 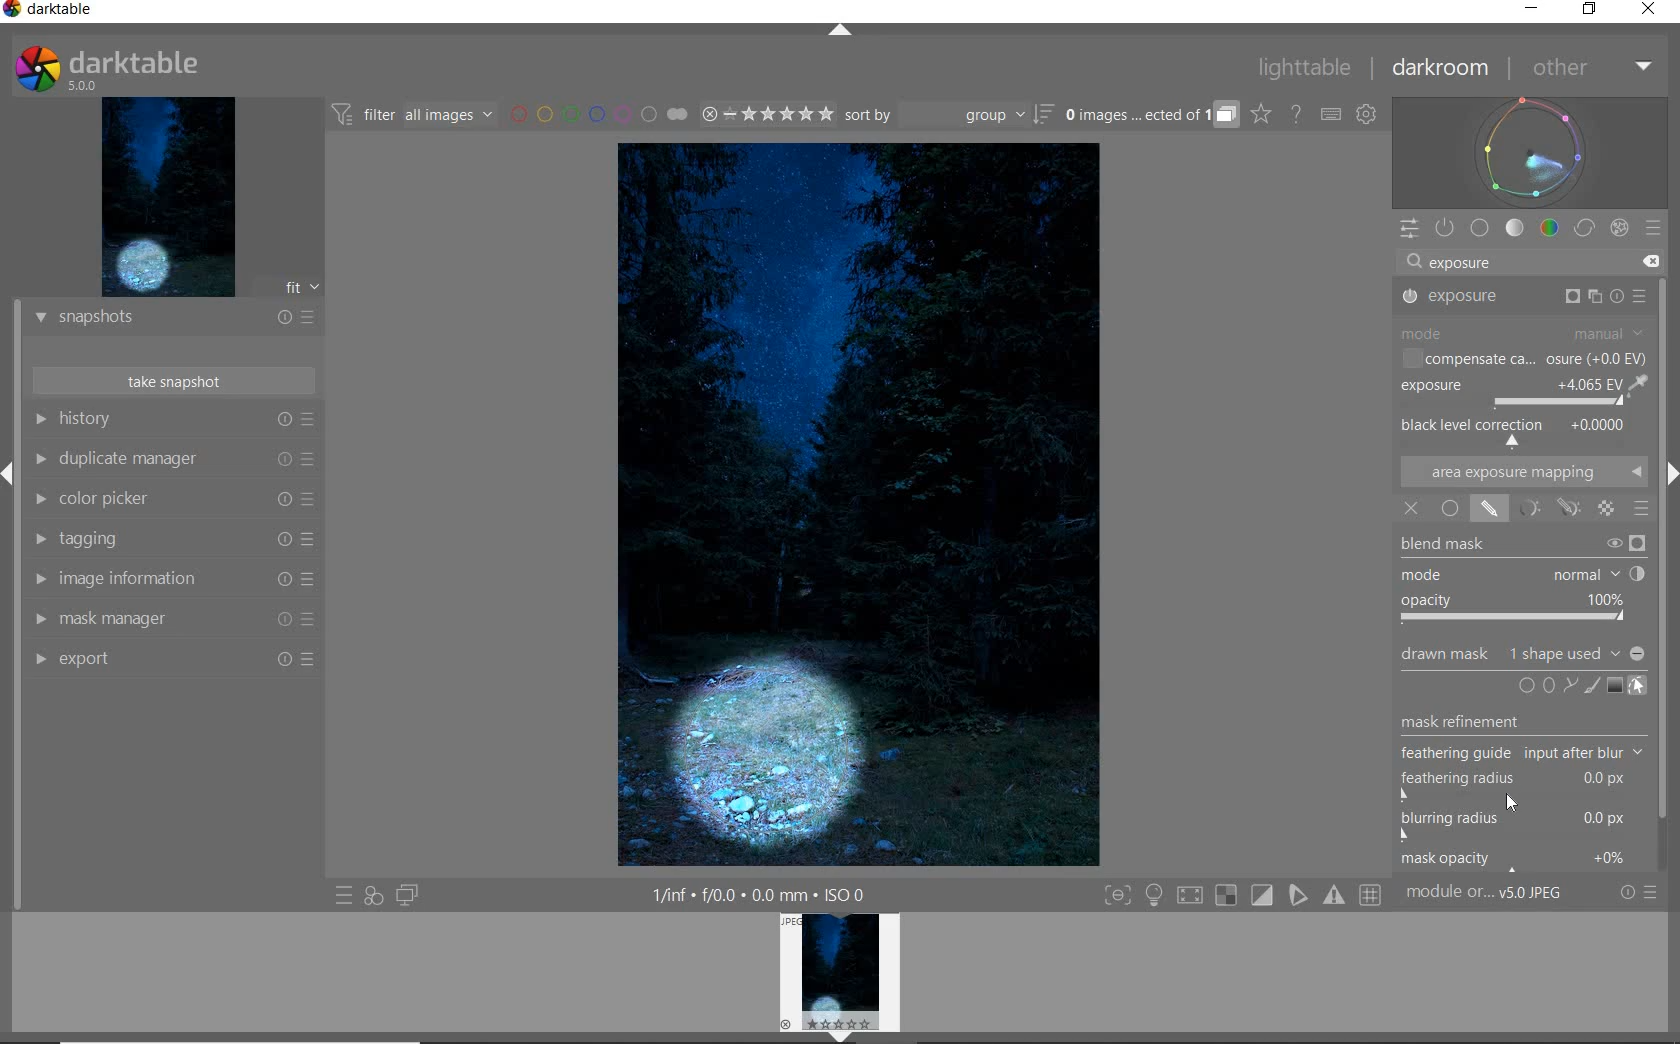 I want to click on EFFECT, so click(x=1620, y=229).